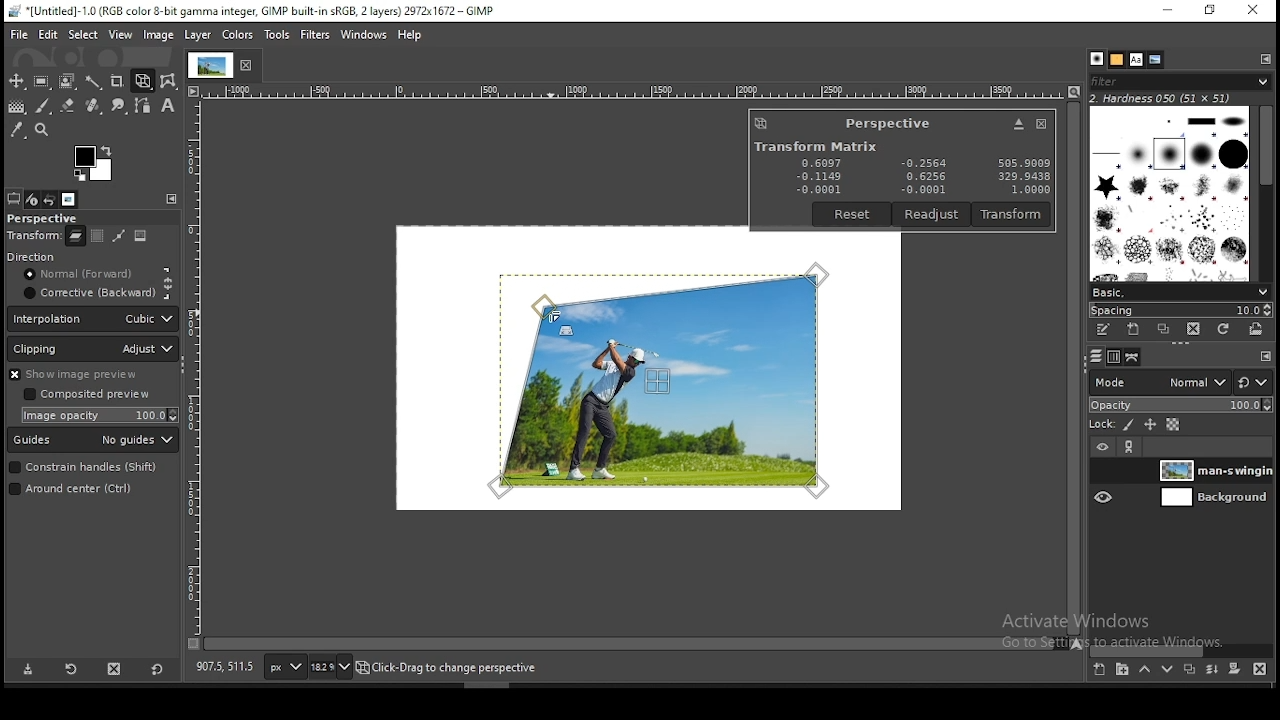 Image resolution: width=1280 pixels, height=720 pixels. I want to click on direction, so click(57, 258).